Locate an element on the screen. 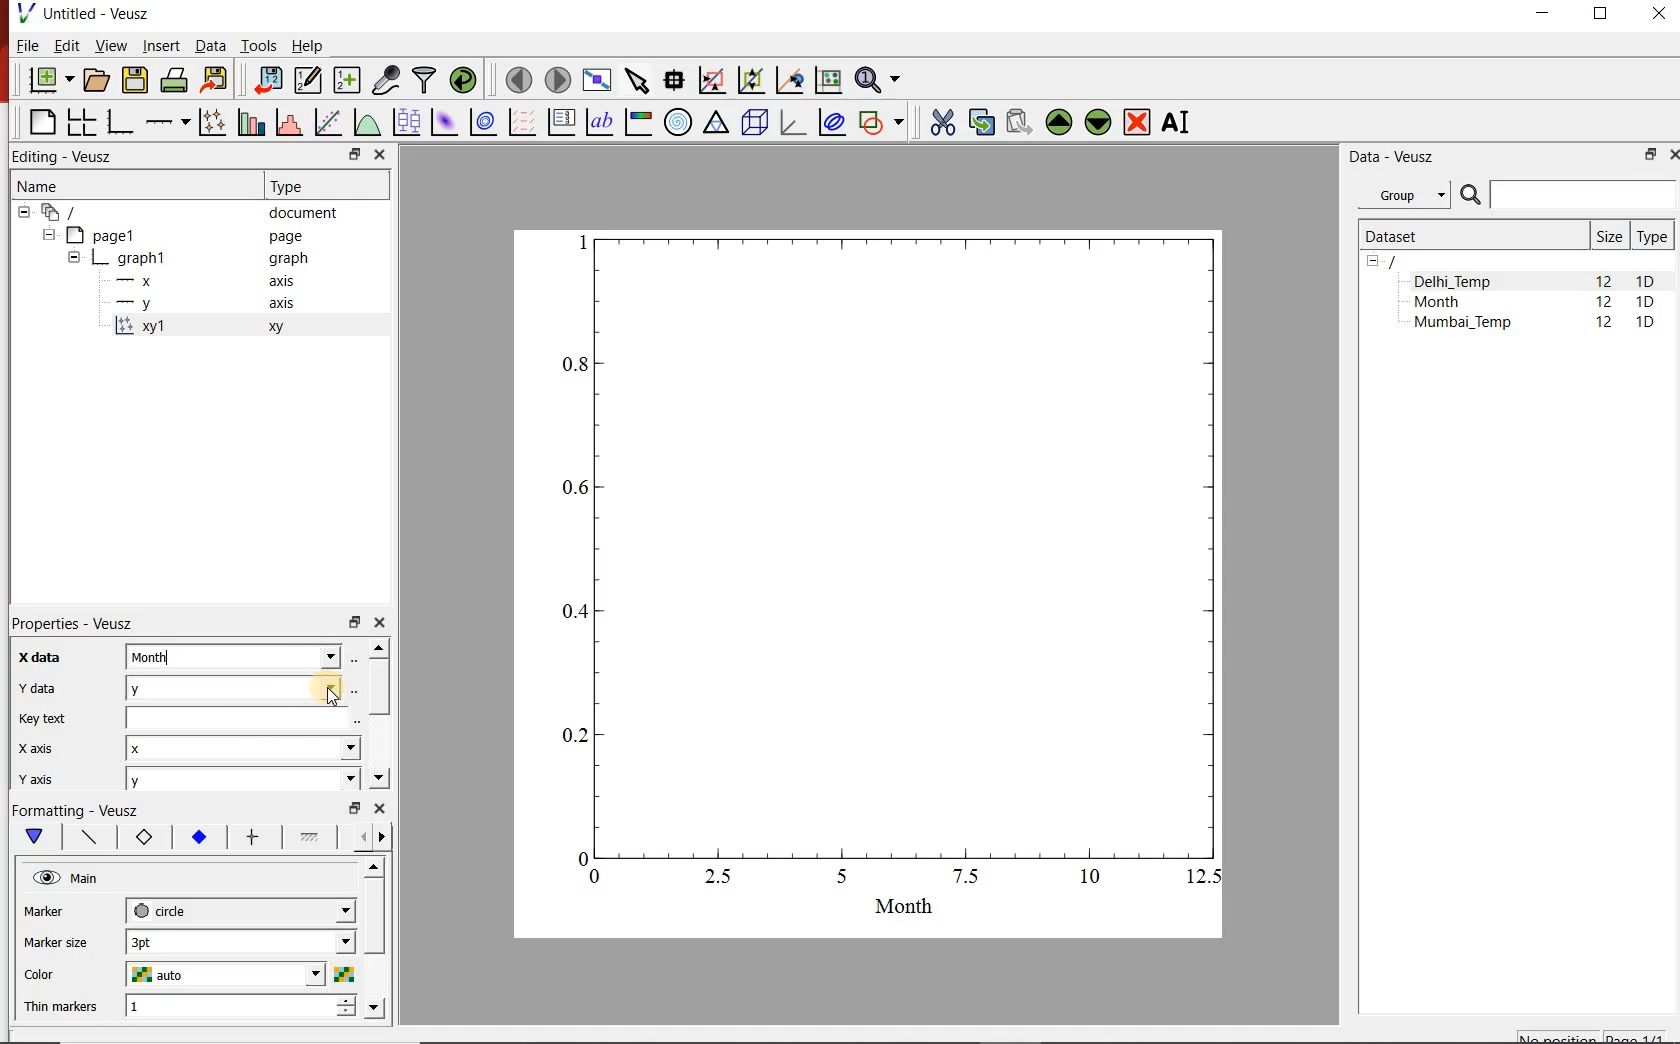 Image resolution: width=1680 pixels, height=1044 pixels. graph1 is located at coordinates (190, 258).